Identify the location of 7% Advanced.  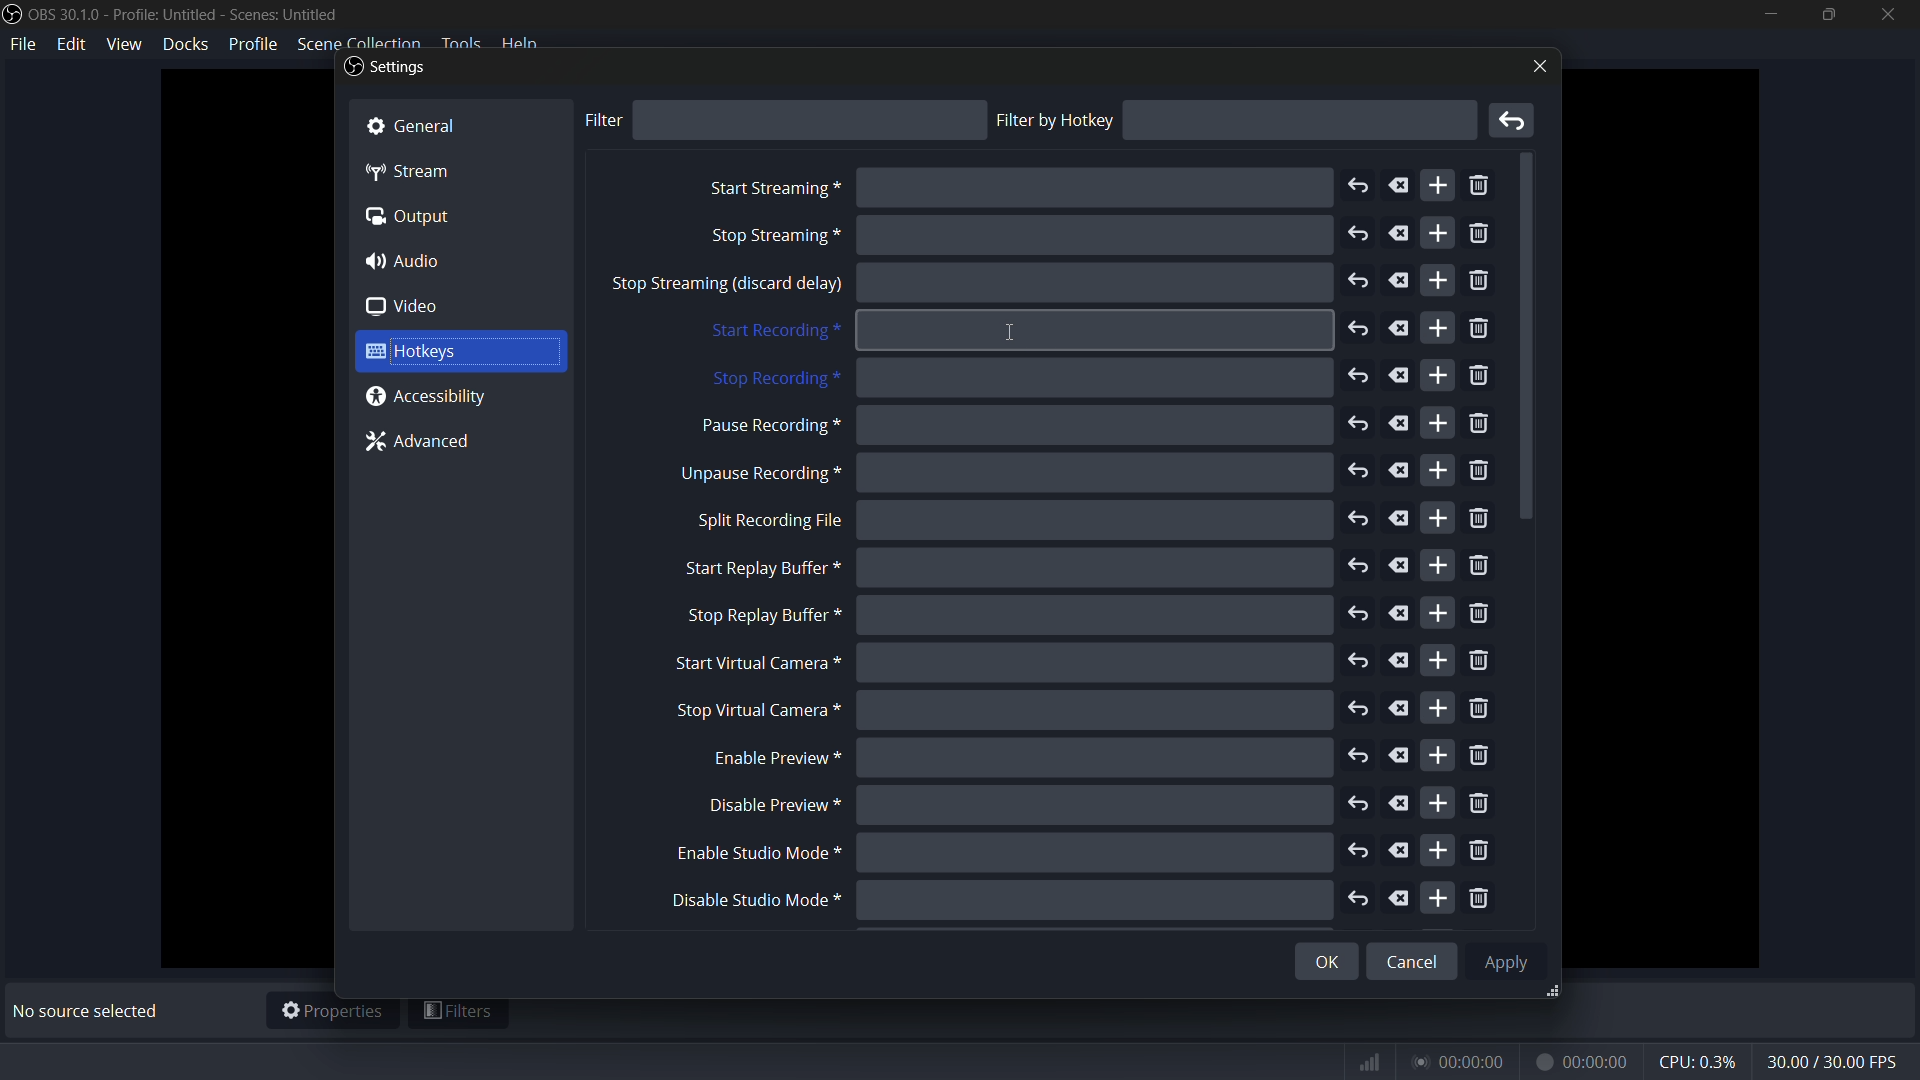
(427, 444).